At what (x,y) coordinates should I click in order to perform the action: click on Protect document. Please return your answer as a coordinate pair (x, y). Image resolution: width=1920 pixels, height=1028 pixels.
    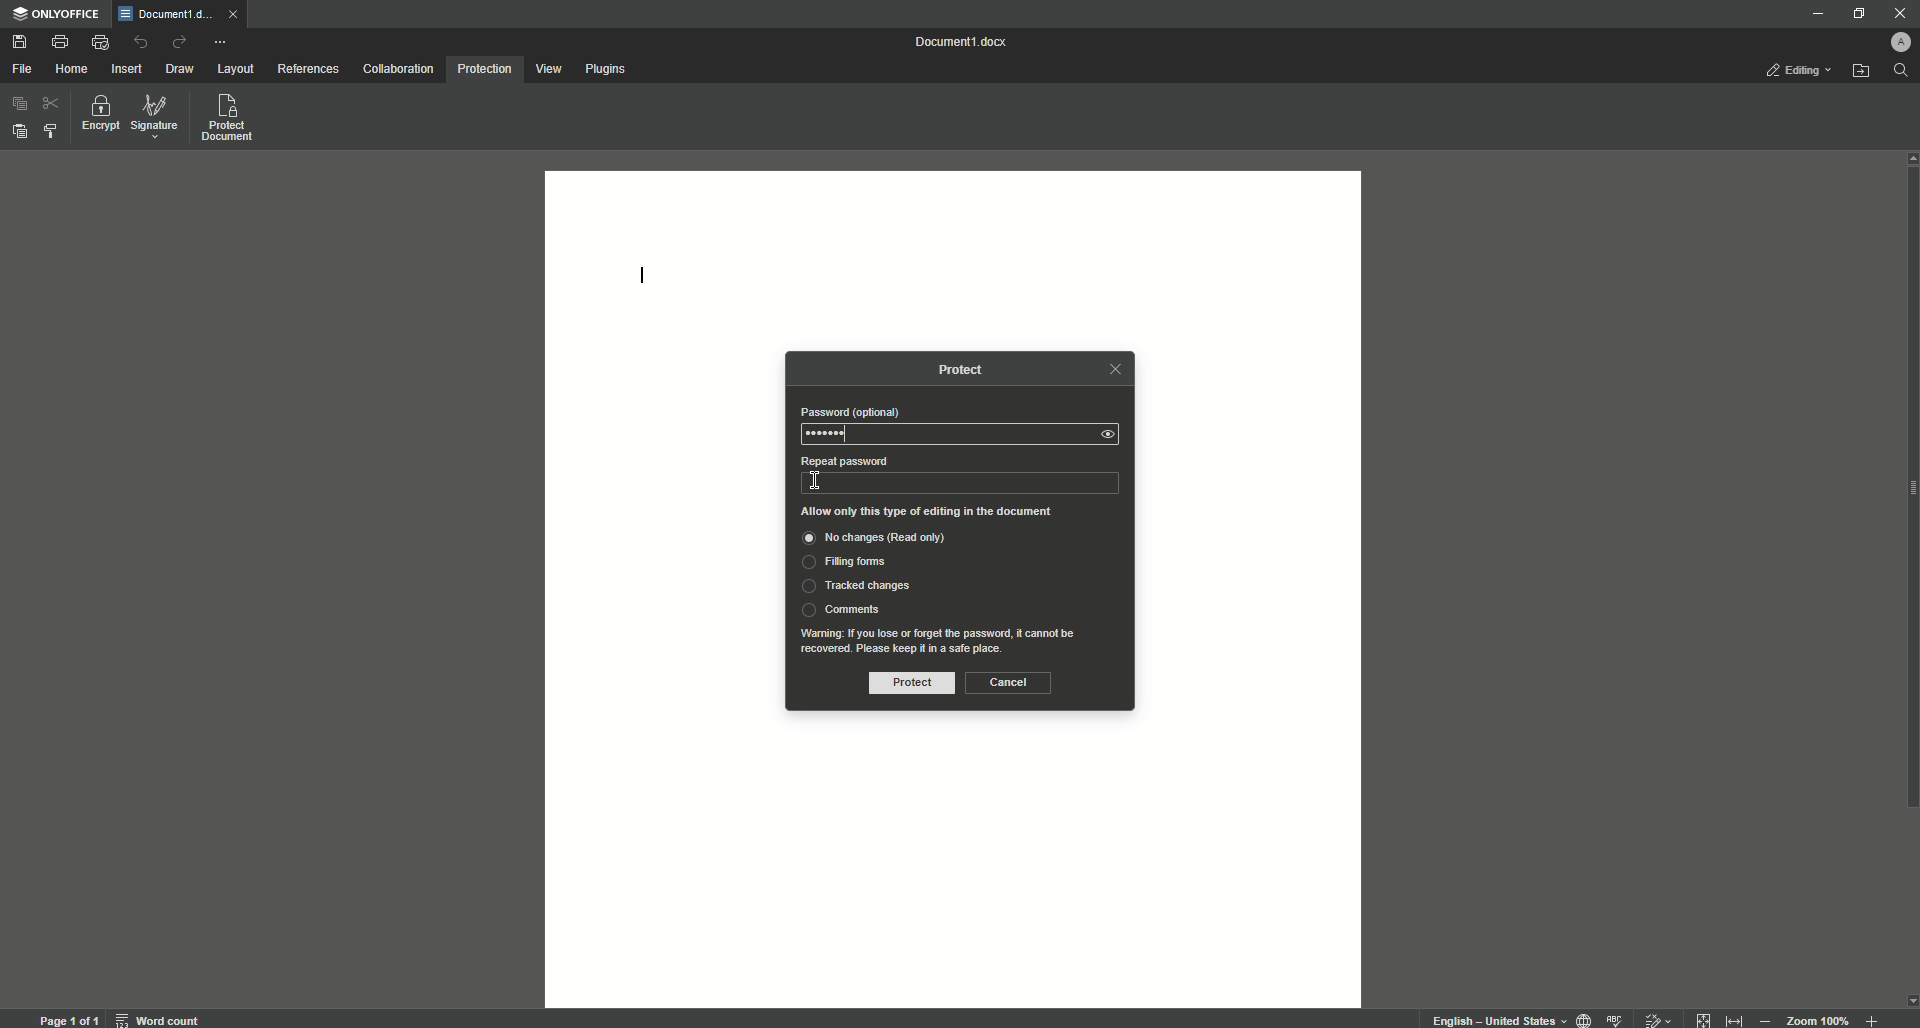
    Looking at the image, I should click on (230, 119).